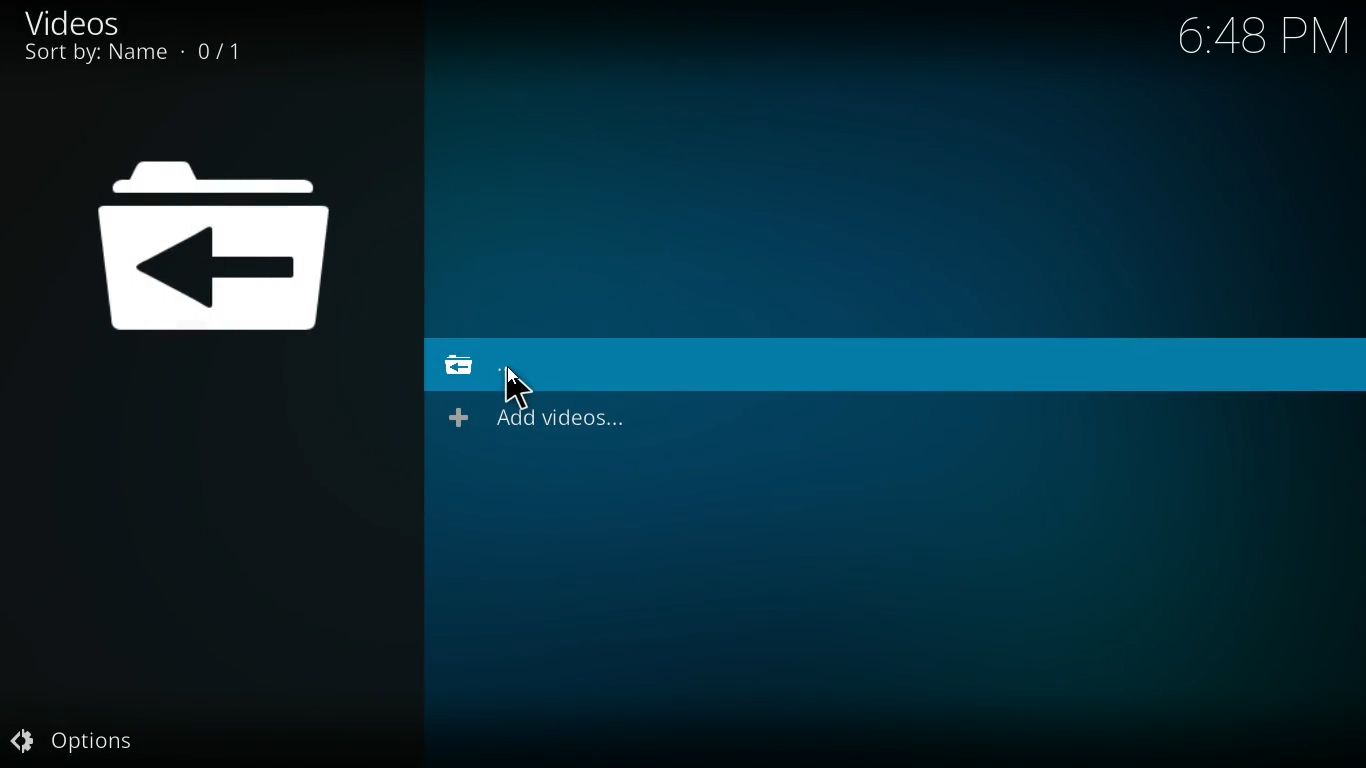  Describe the element at coordinates (548, 419) in the screenshot. I see `add videos` at that location.